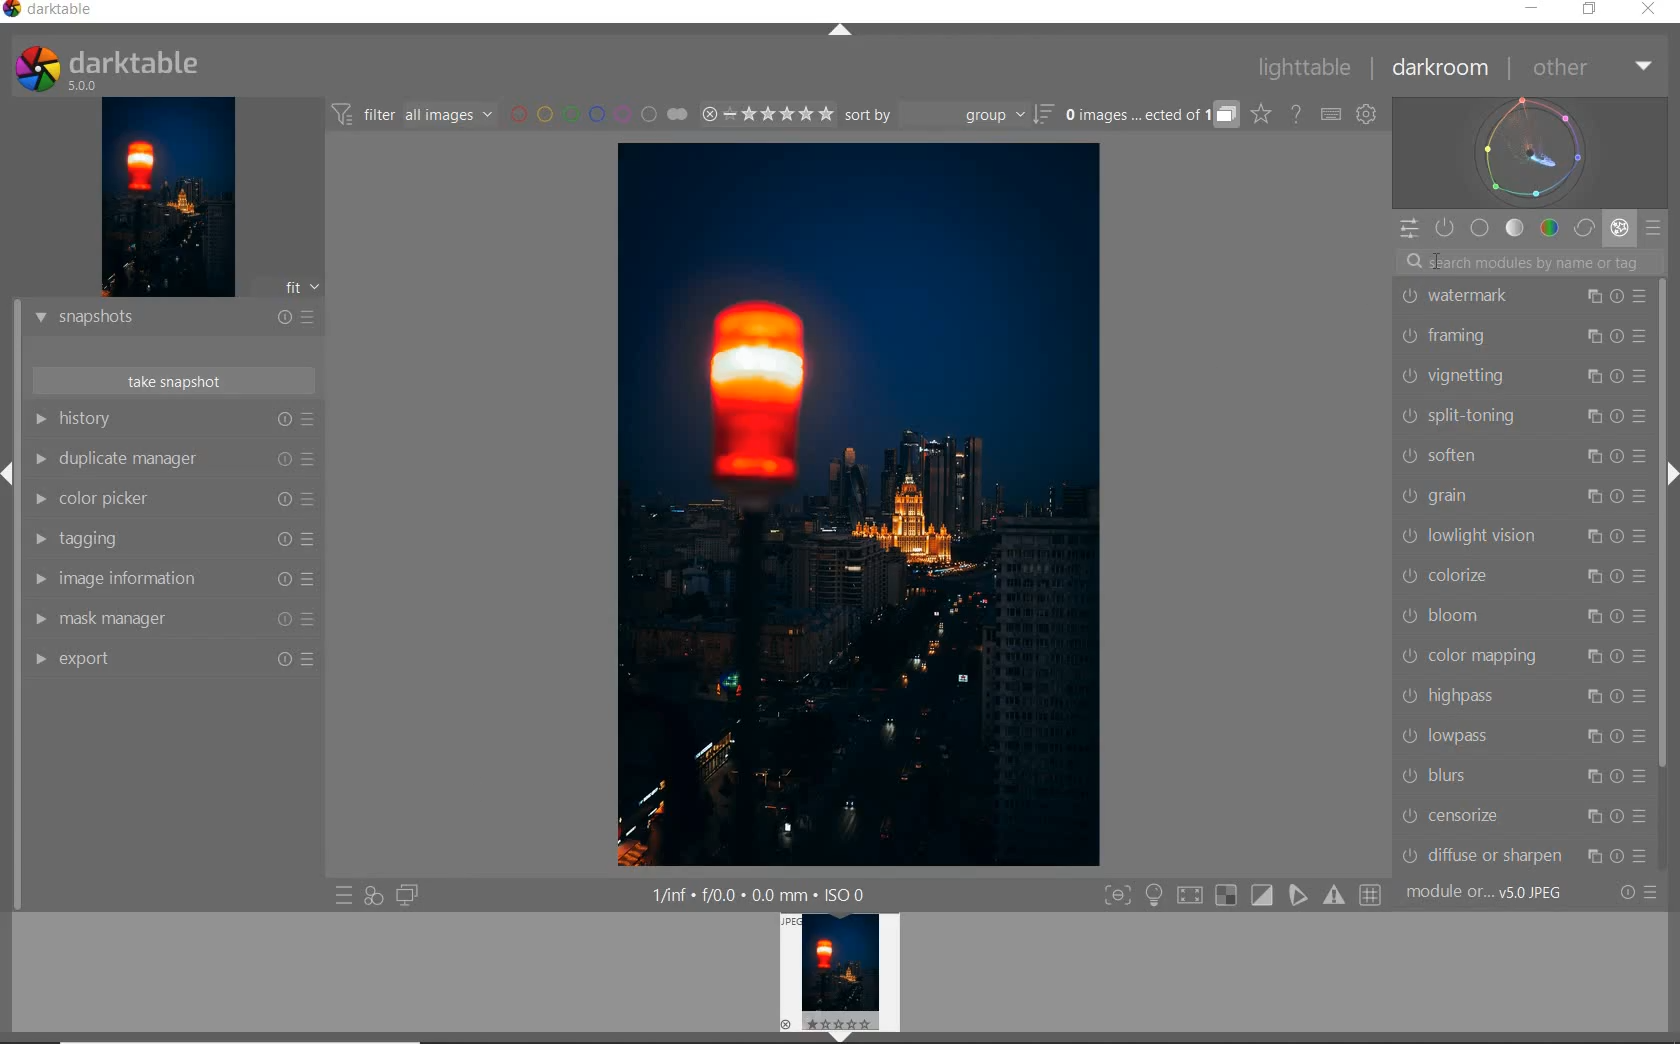 Image resolution: width=1680 pixels, height=1044 pixels. Describe the element at coordinates (137, 459) in the screenshot. I see `DUPLICATE MANAGER` at that location.